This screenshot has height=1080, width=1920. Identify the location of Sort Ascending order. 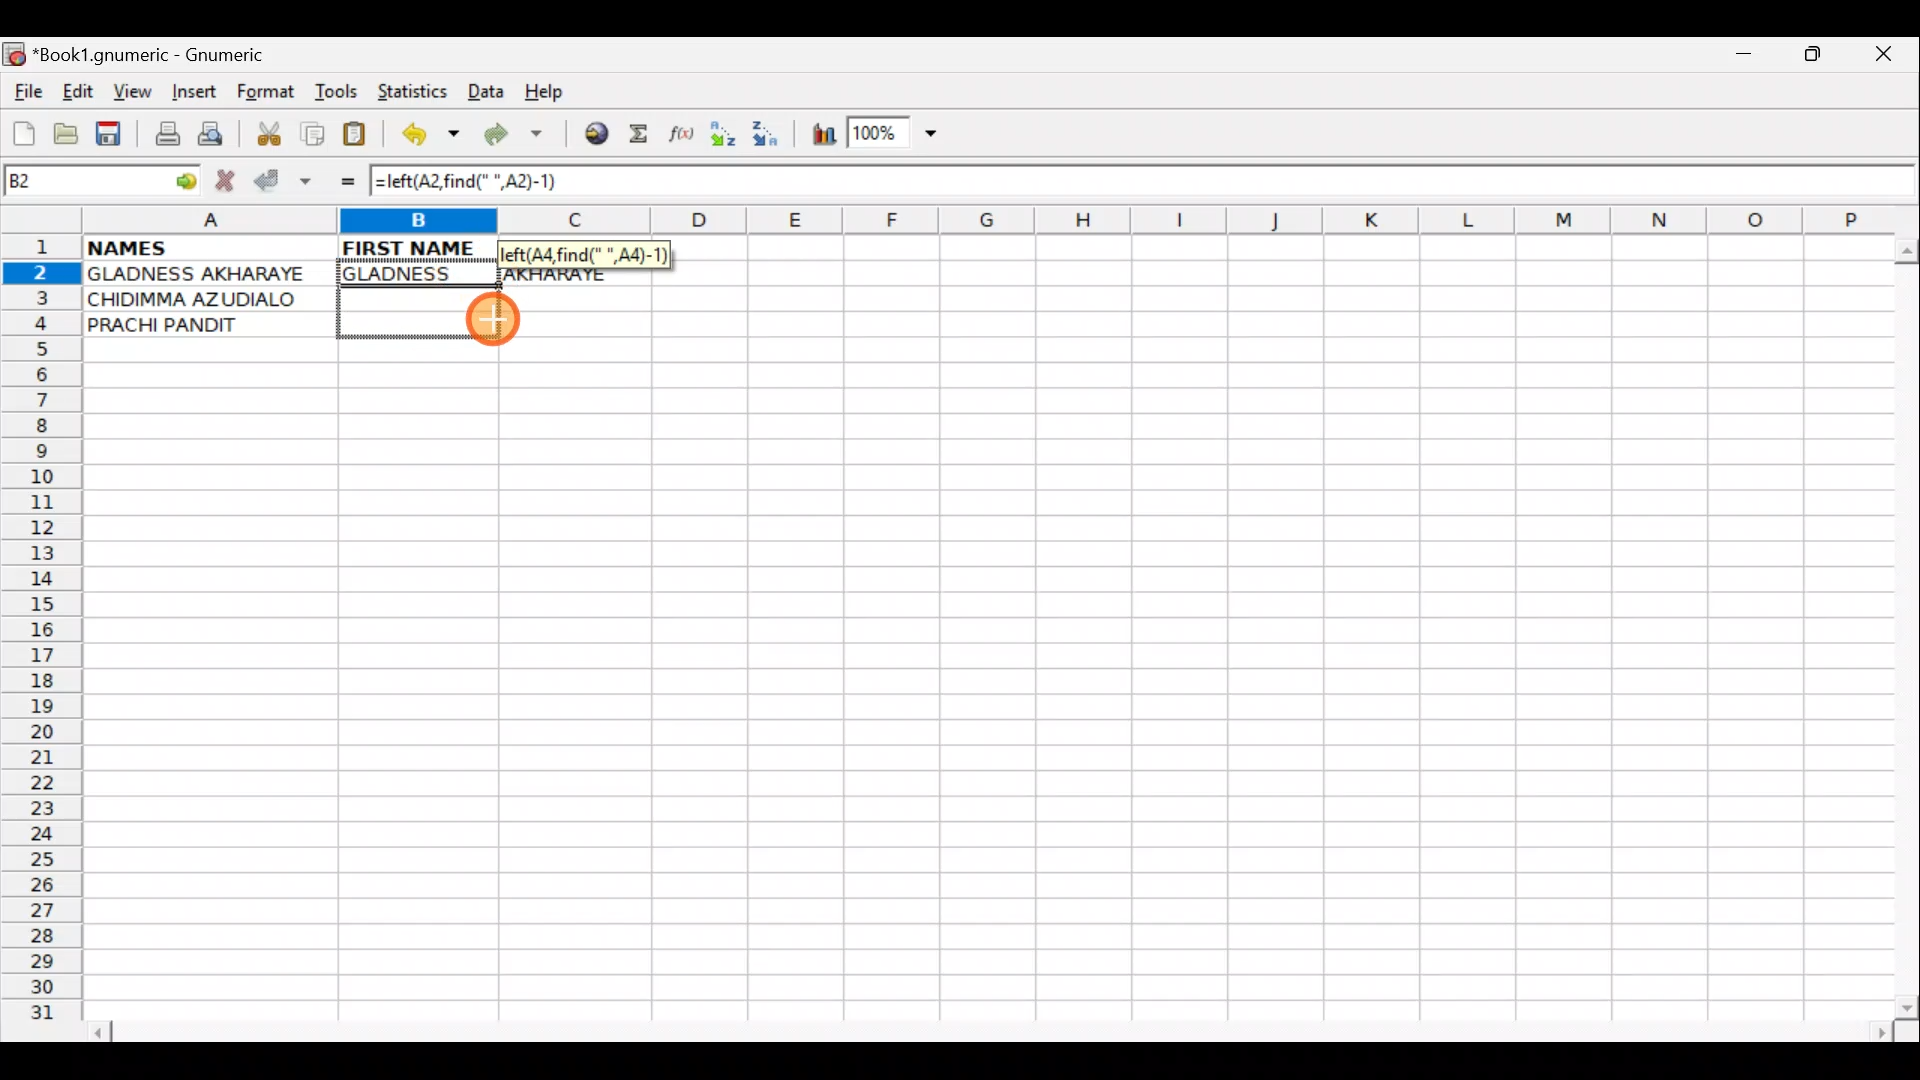
(729, 138).